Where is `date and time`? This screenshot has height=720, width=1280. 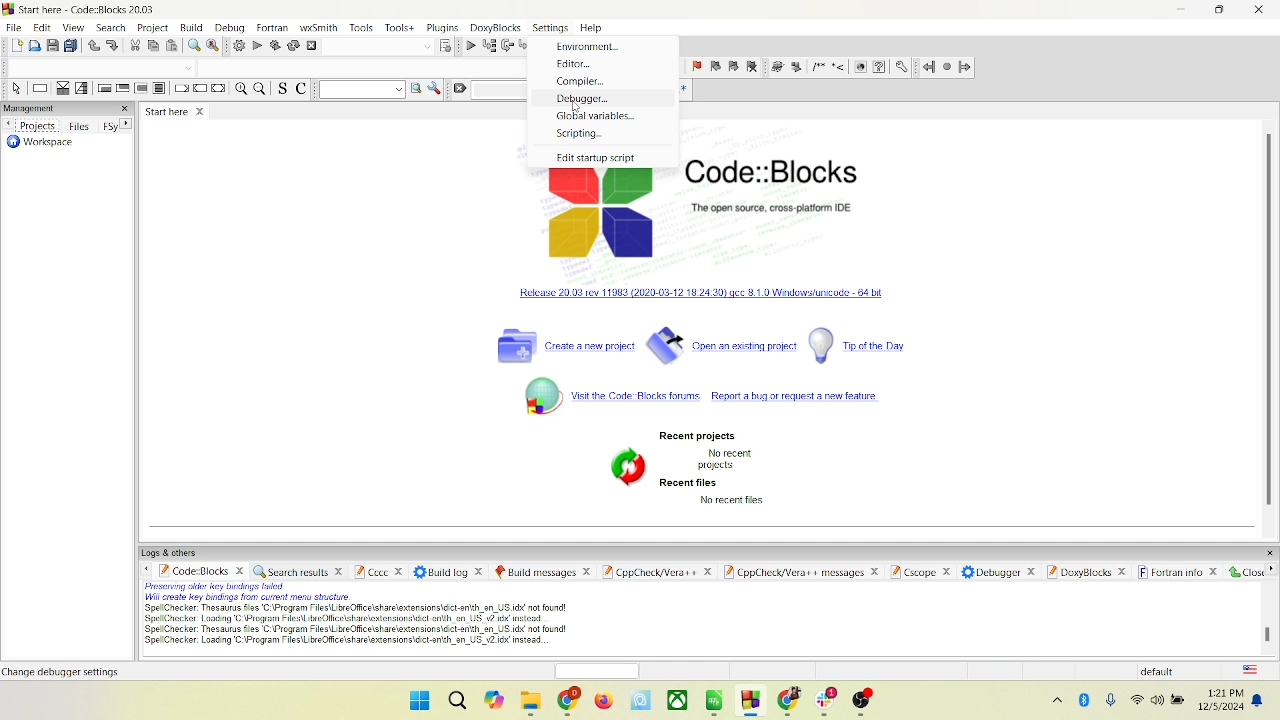
date and time is located at coordinates (1221, 699).